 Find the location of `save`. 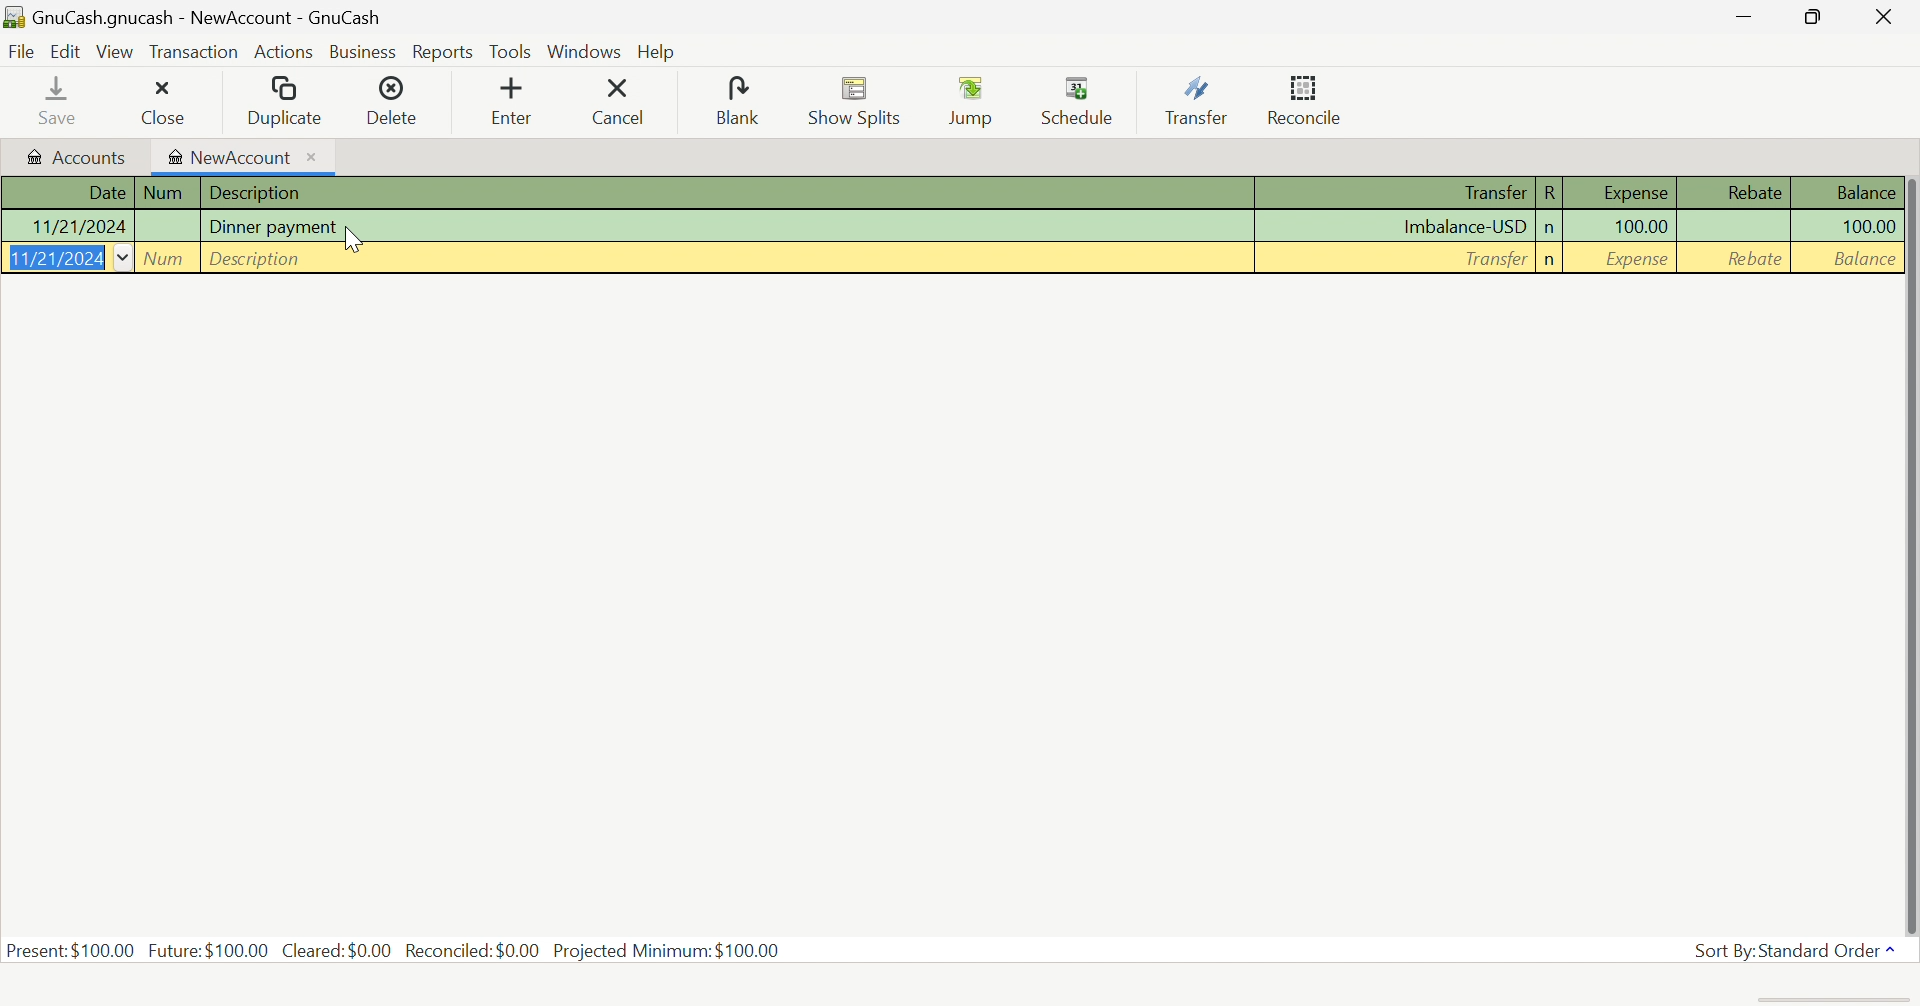

save is located at coordinates (64, 101).